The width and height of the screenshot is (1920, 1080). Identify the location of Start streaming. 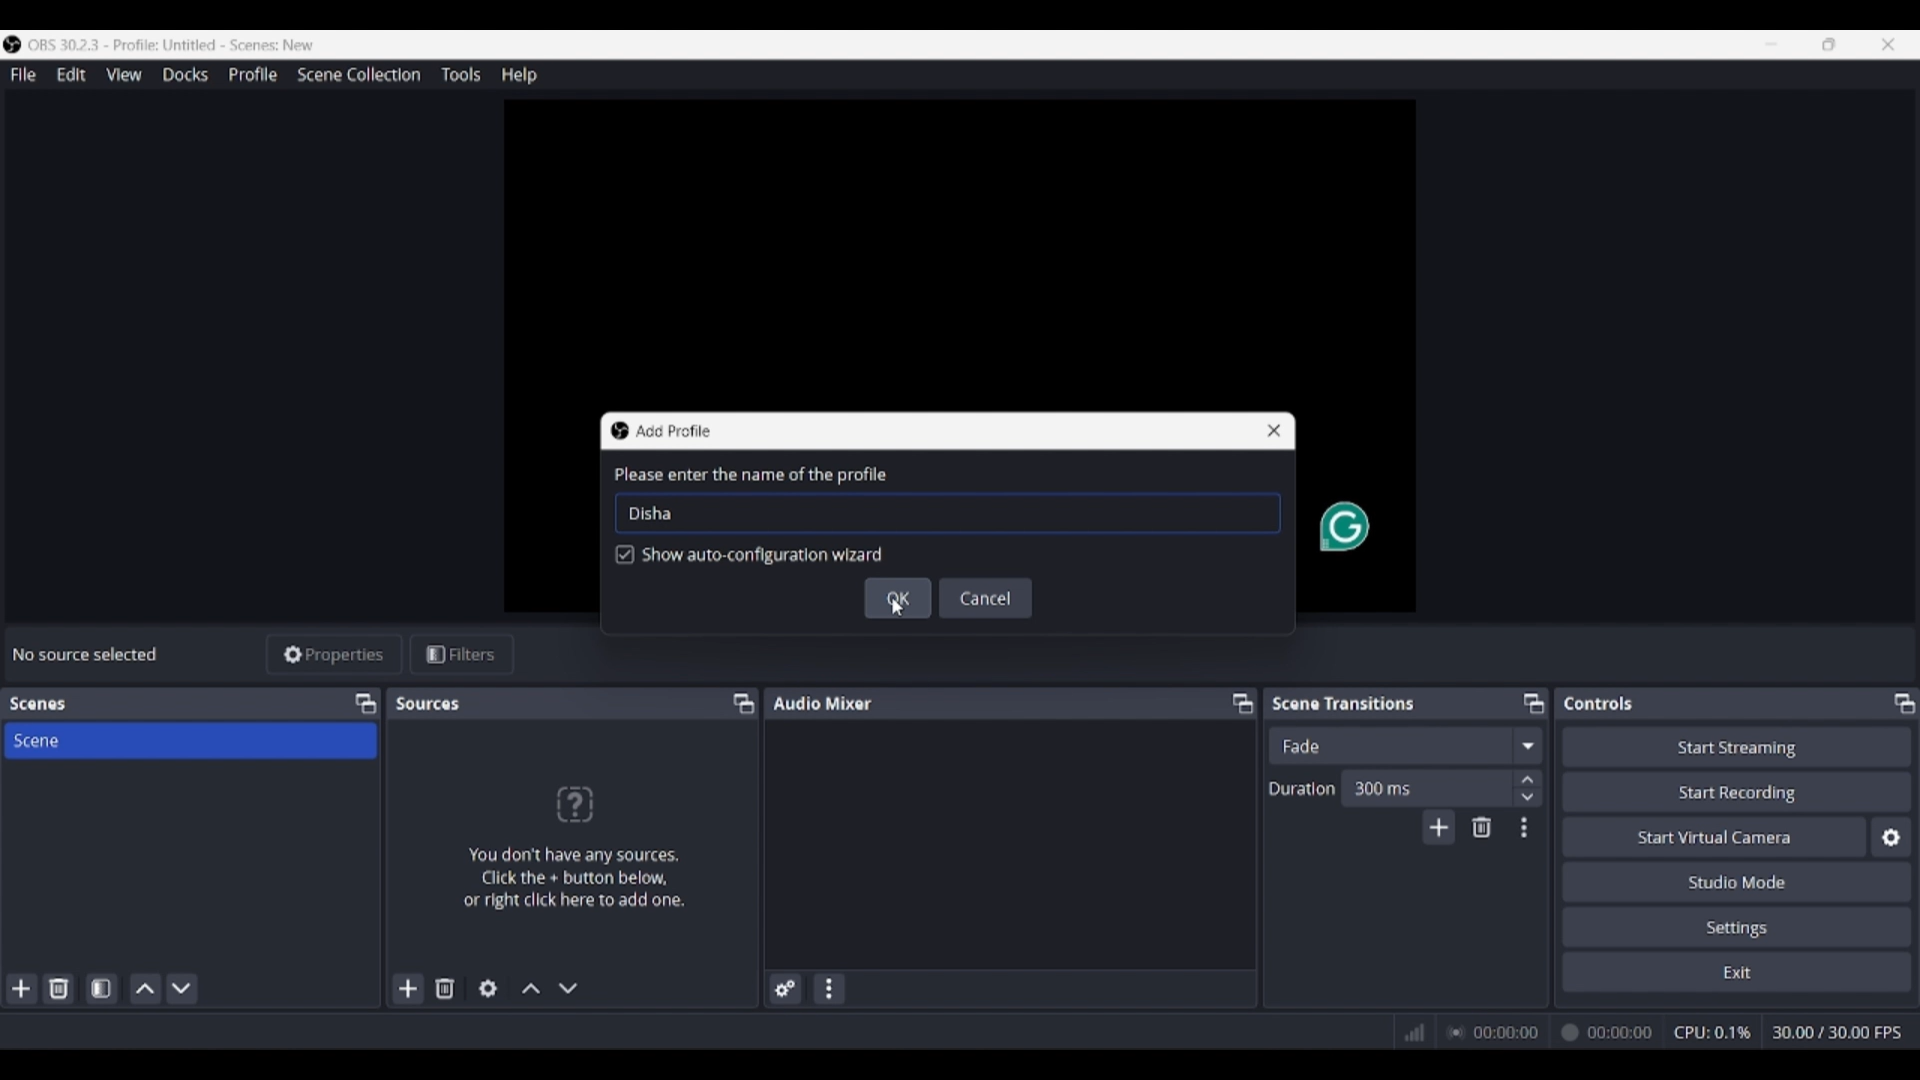
(1738, 746).